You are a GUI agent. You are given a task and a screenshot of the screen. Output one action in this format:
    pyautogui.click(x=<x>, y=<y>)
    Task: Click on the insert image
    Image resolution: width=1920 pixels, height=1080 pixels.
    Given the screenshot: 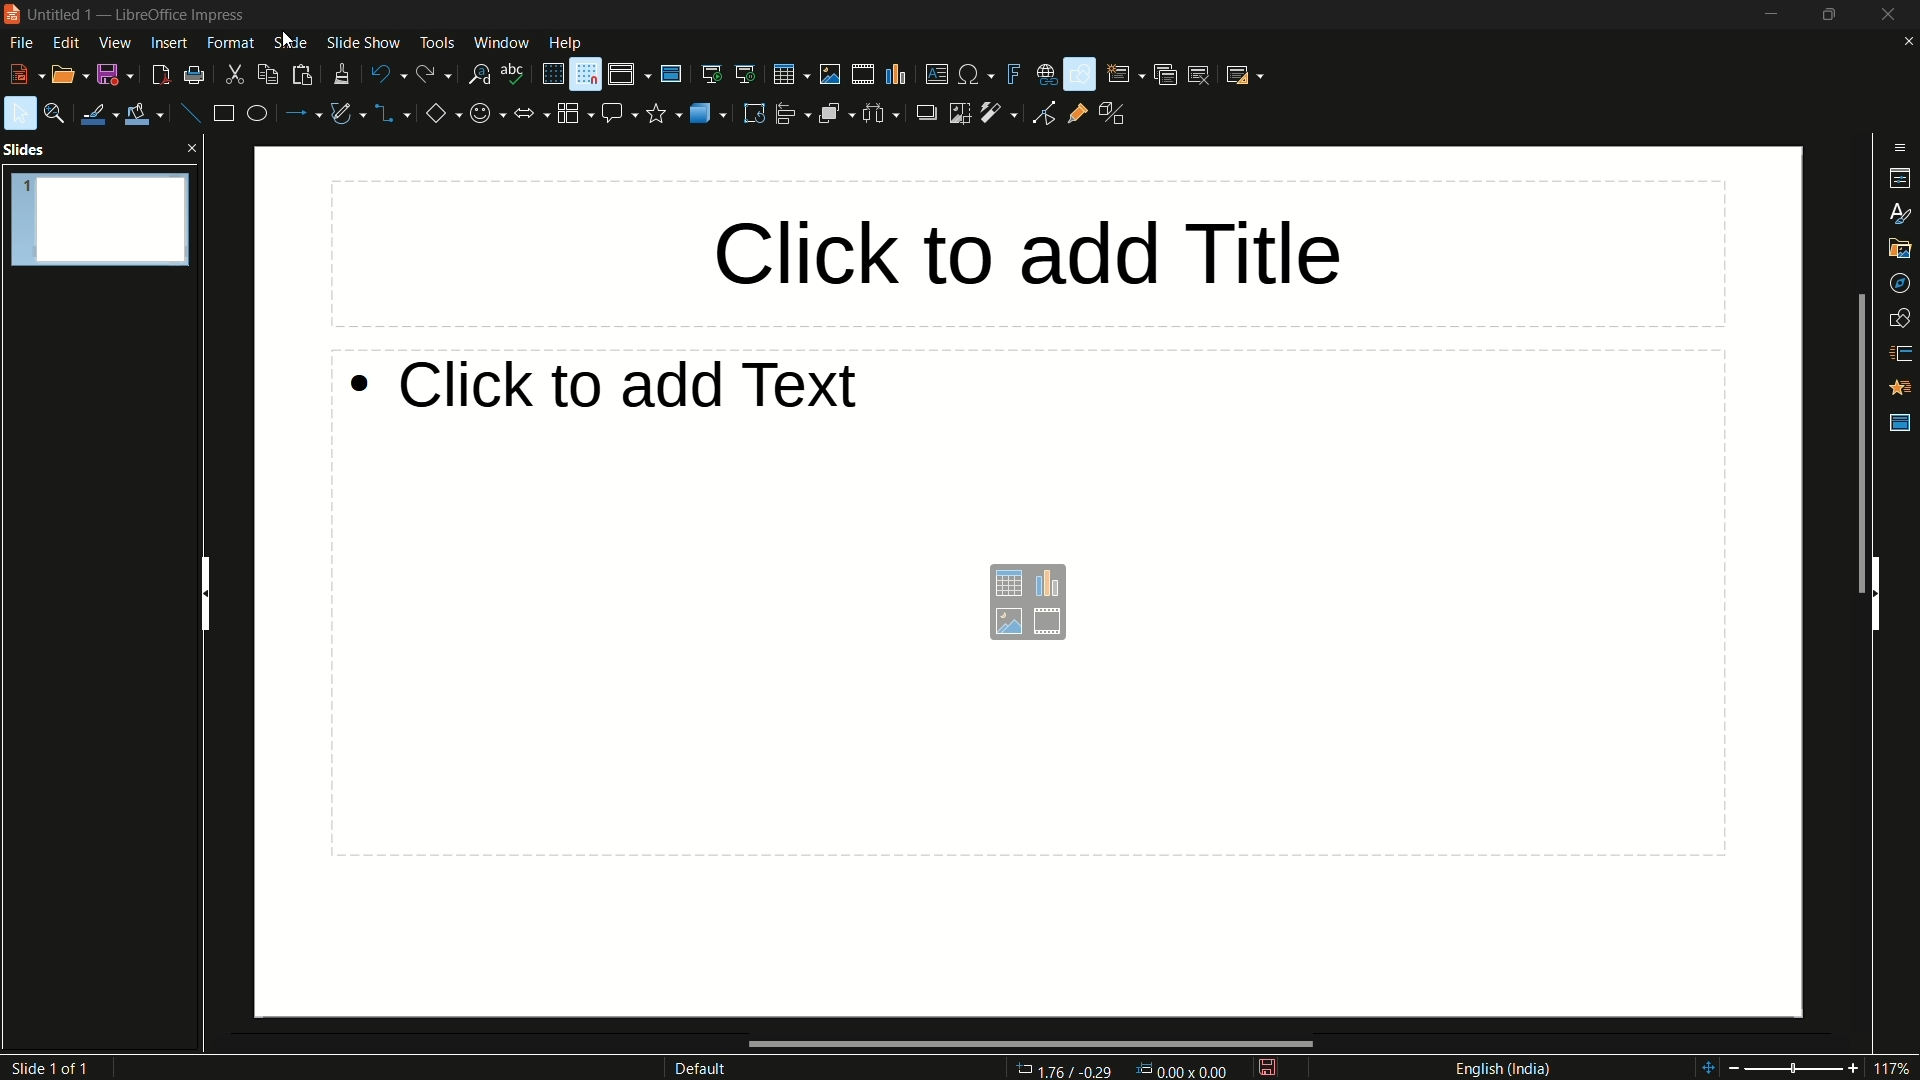 What is the action you would take?
    pyautogui.click(x=831, y=73)
    